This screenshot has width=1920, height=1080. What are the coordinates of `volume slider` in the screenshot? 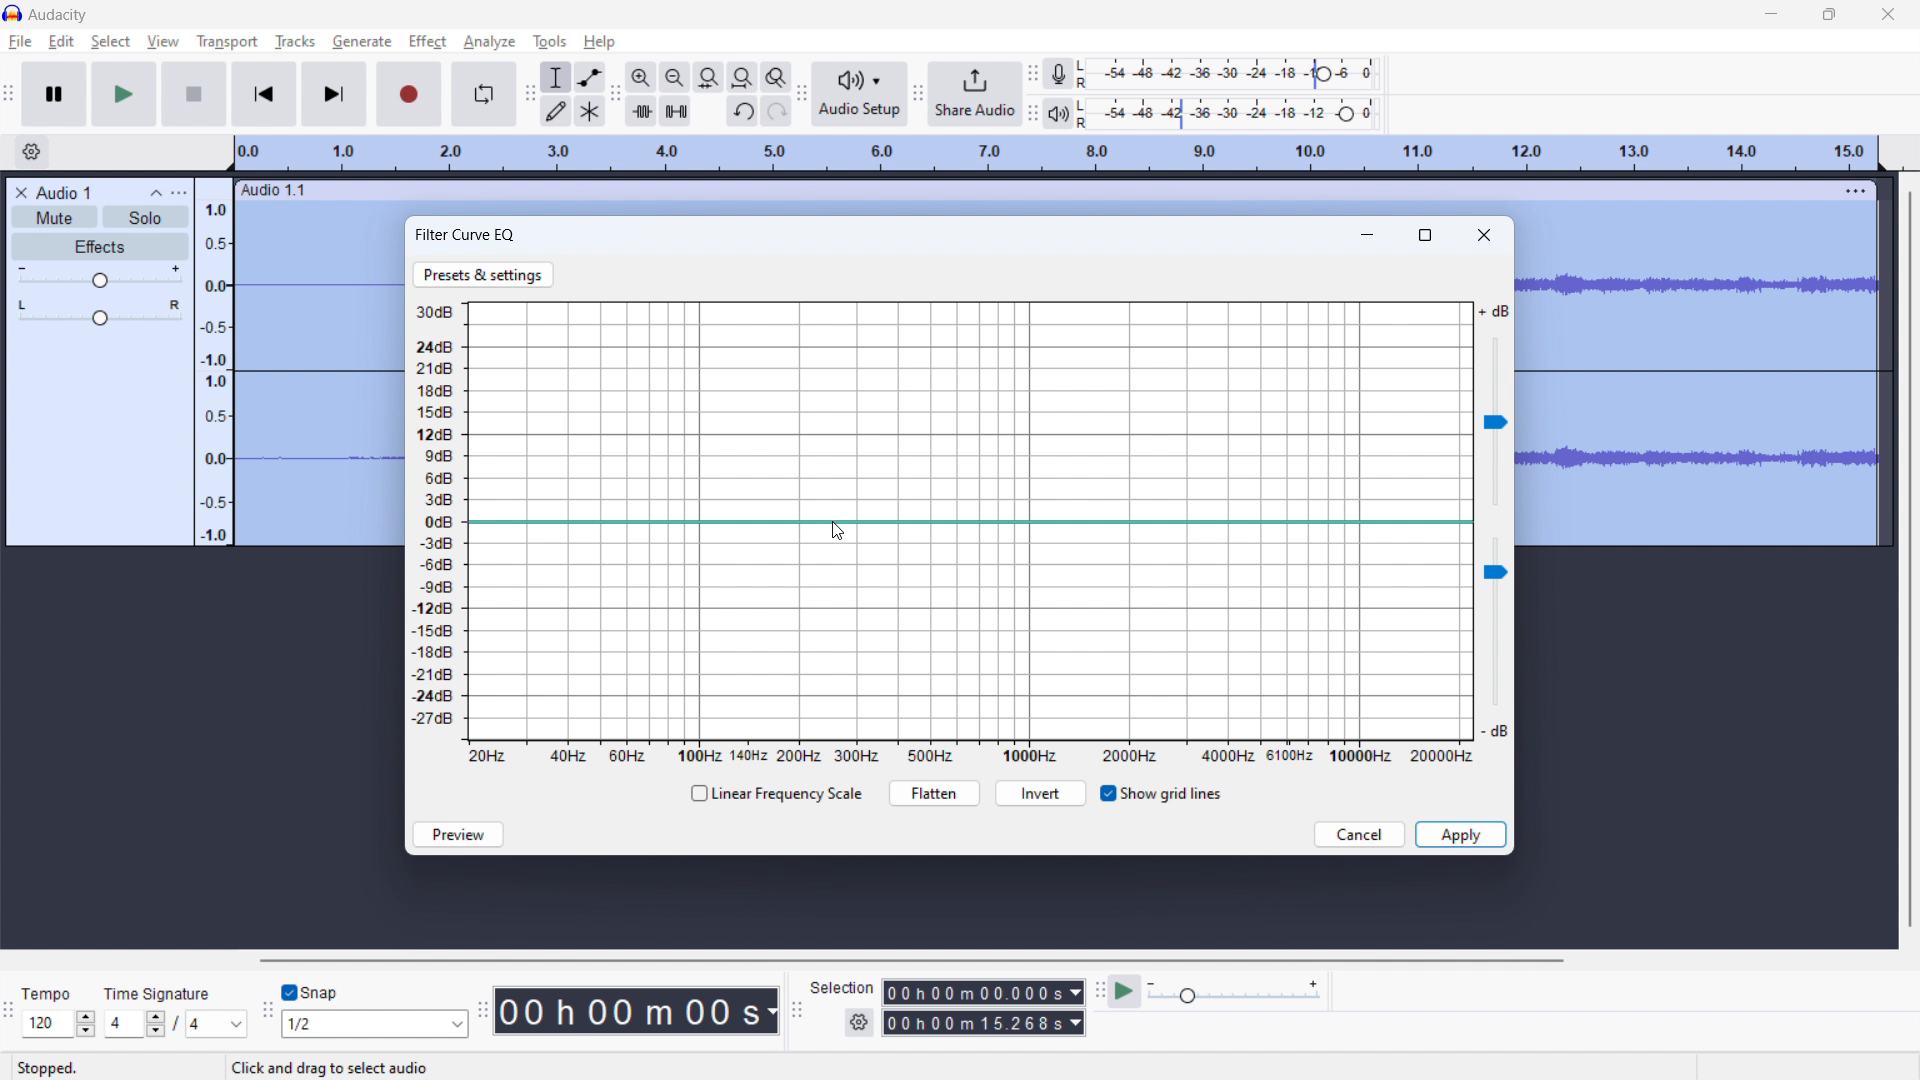 It's located at (1493, 641).